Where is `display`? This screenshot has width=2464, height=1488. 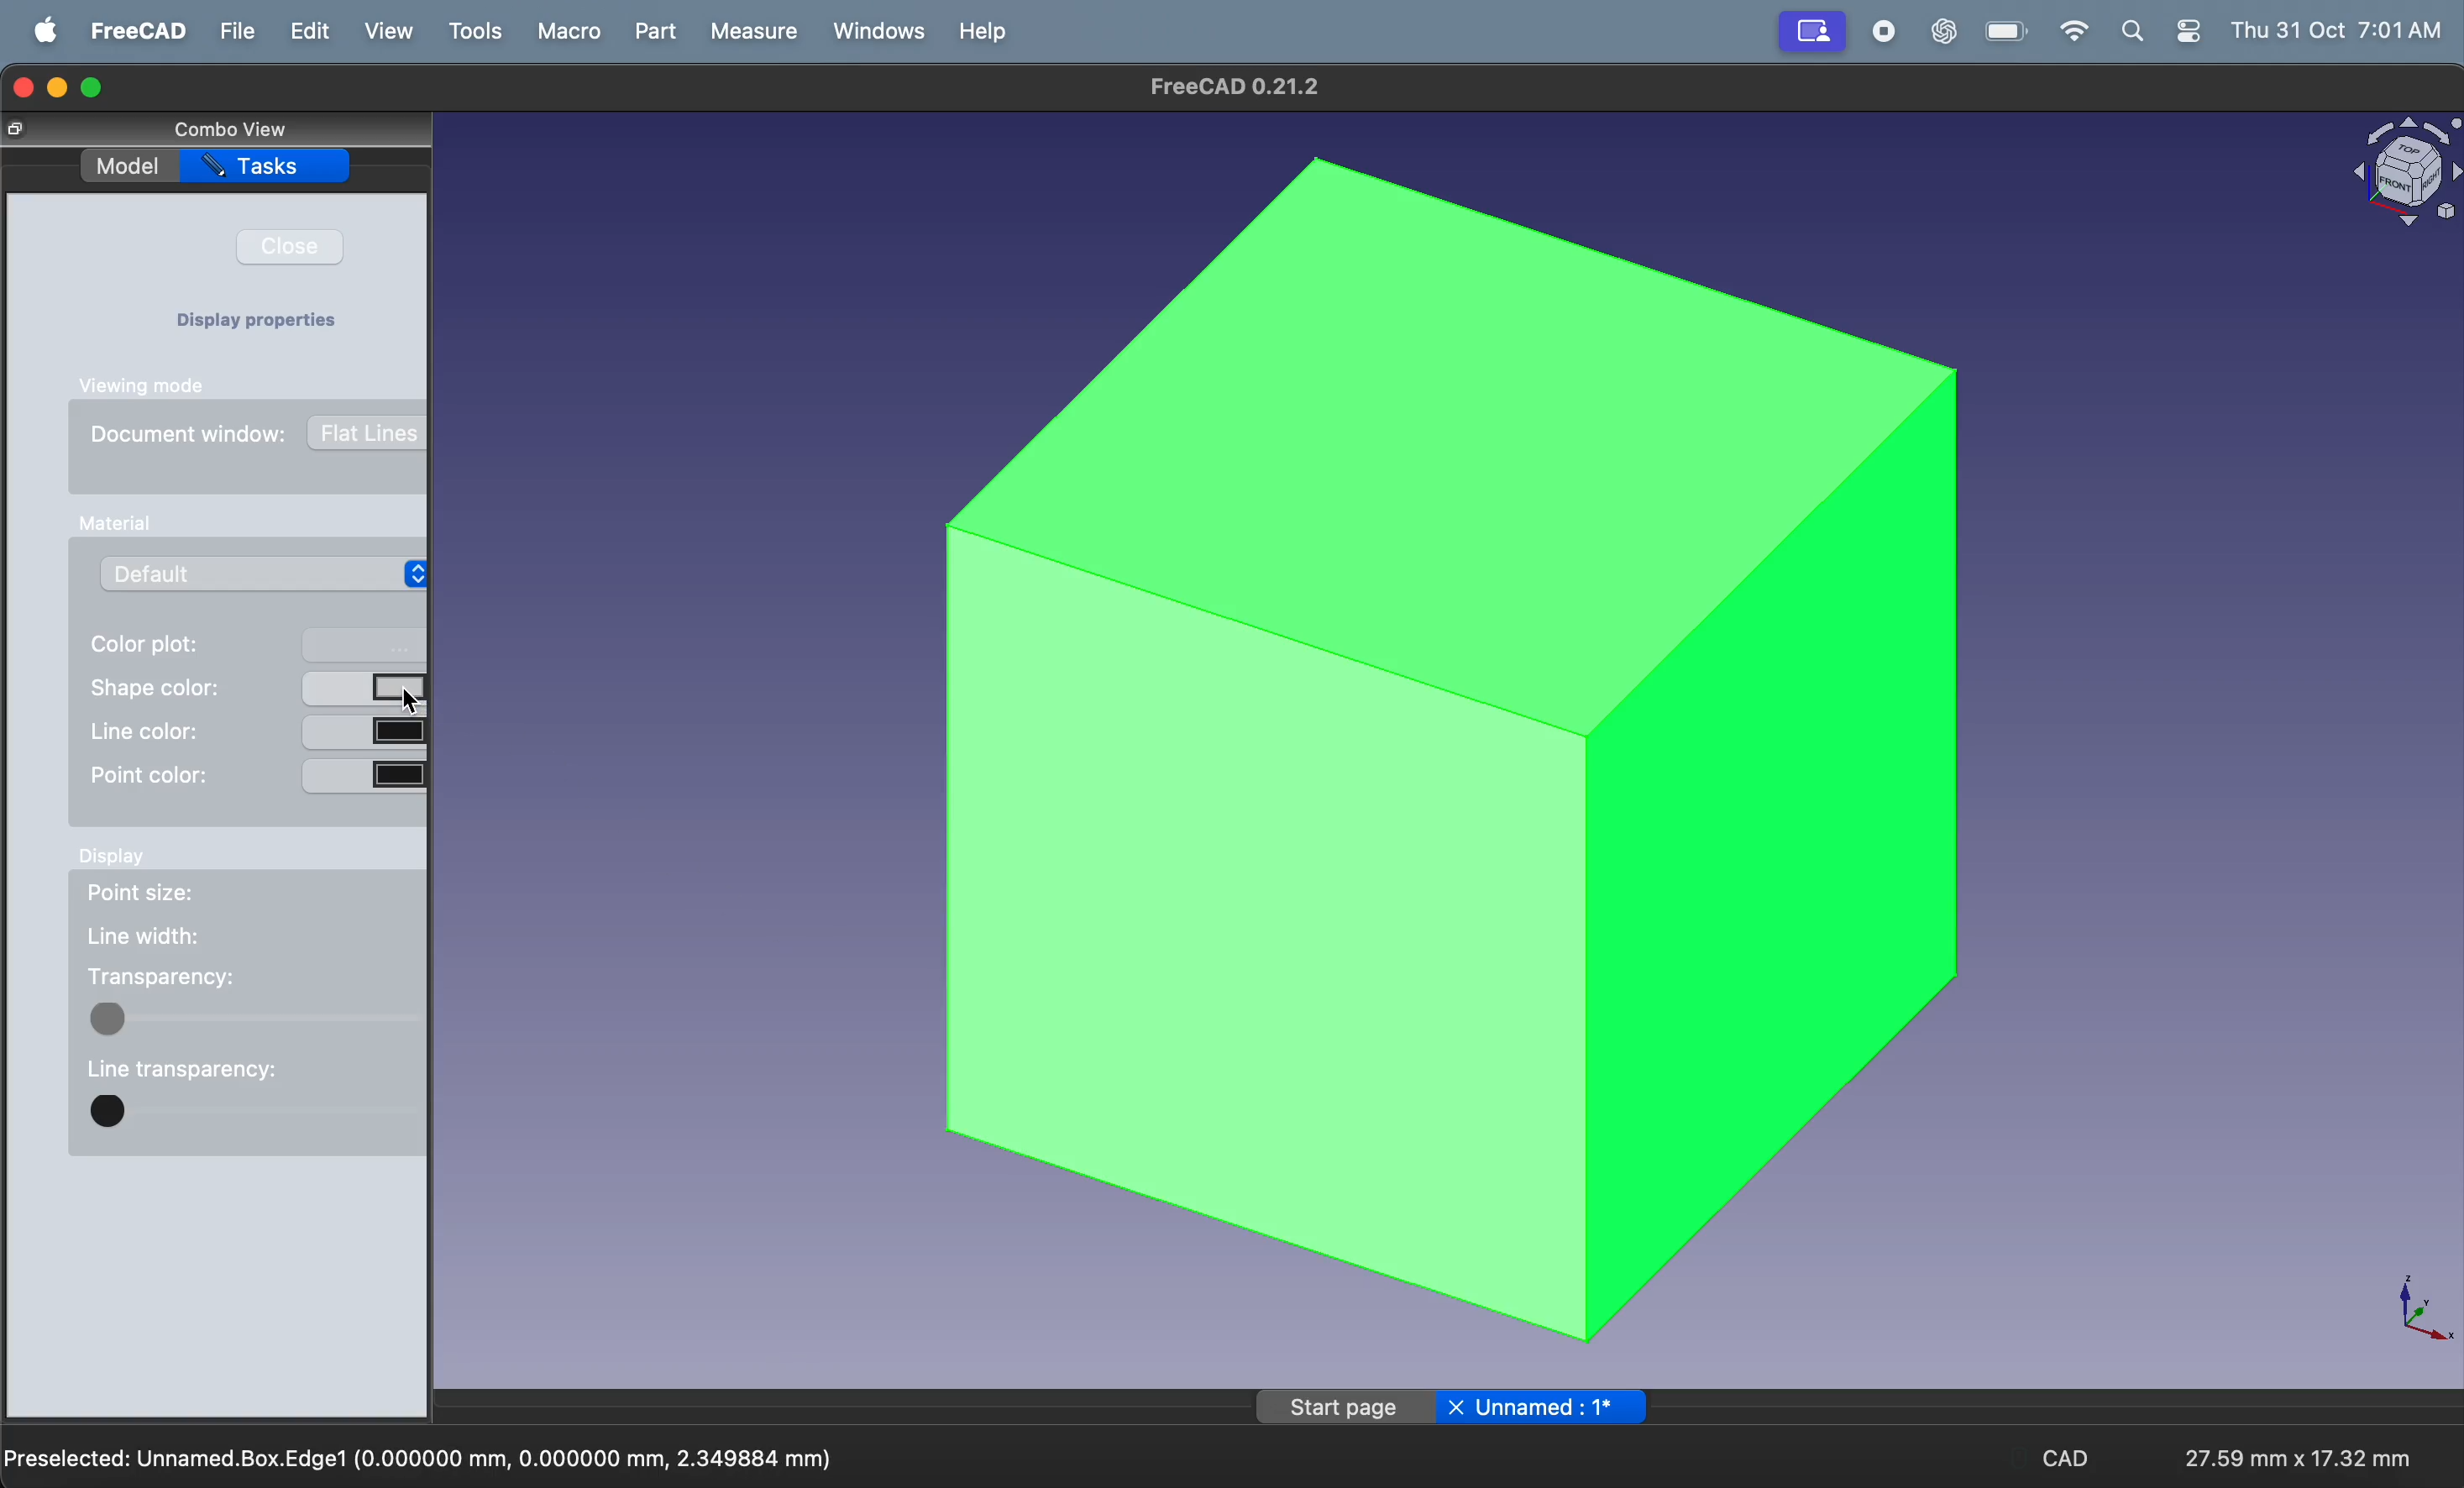 display is located at coordinates (116, 862).